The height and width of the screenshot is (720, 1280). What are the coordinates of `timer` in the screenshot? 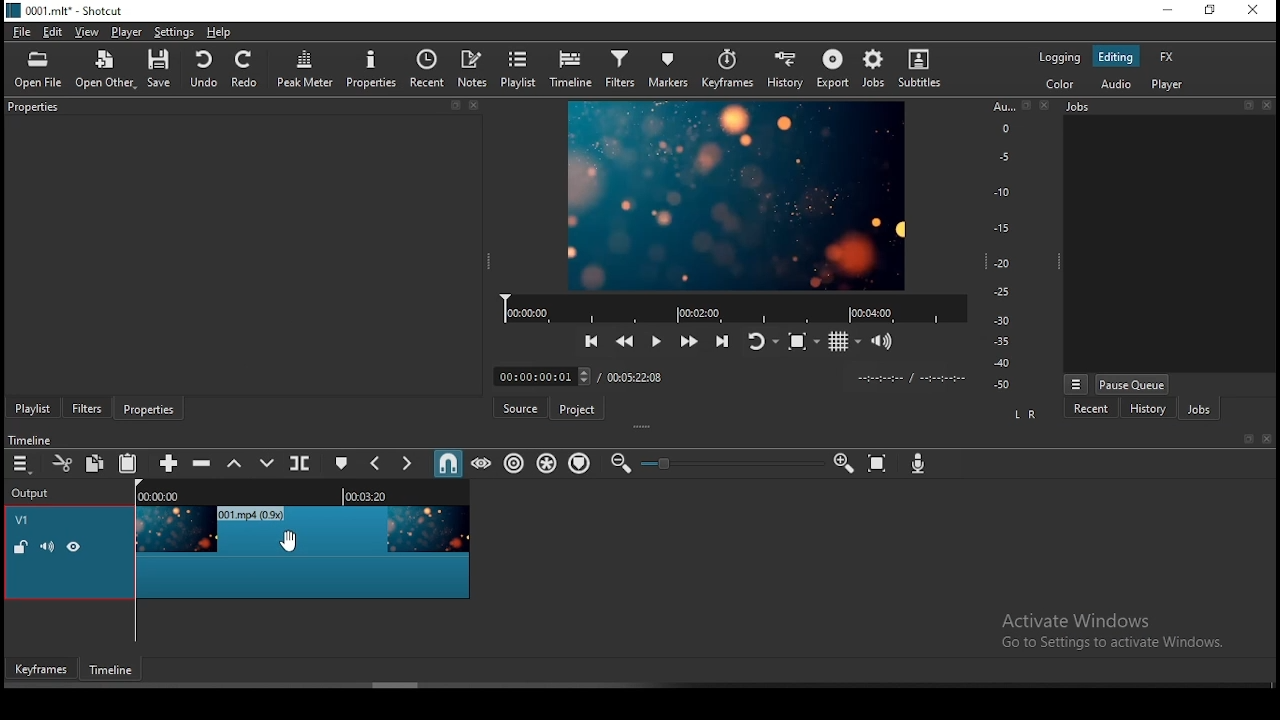 It's located at (910, 378).